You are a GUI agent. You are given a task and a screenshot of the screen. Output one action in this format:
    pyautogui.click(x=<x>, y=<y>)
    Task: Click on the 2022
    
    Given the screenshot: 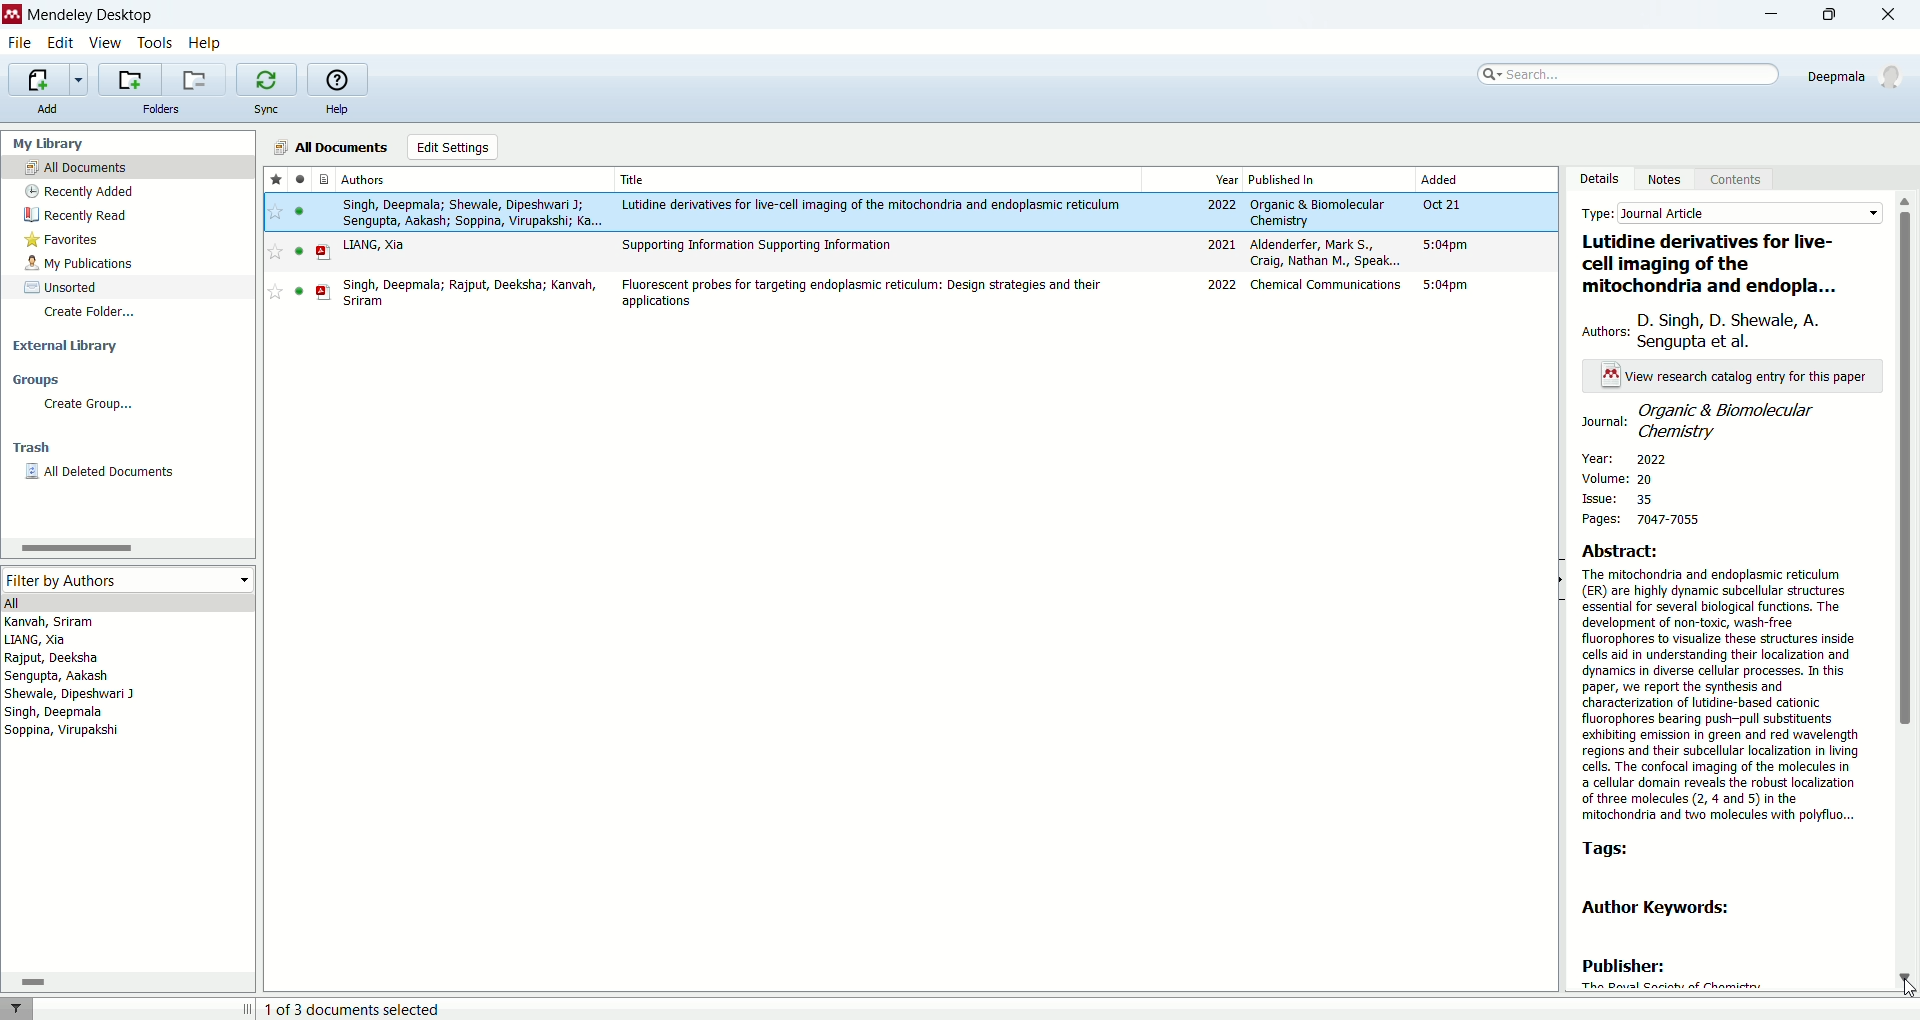 What is the action you would take?
    pyautogui.click(x=1223, y=285)
    